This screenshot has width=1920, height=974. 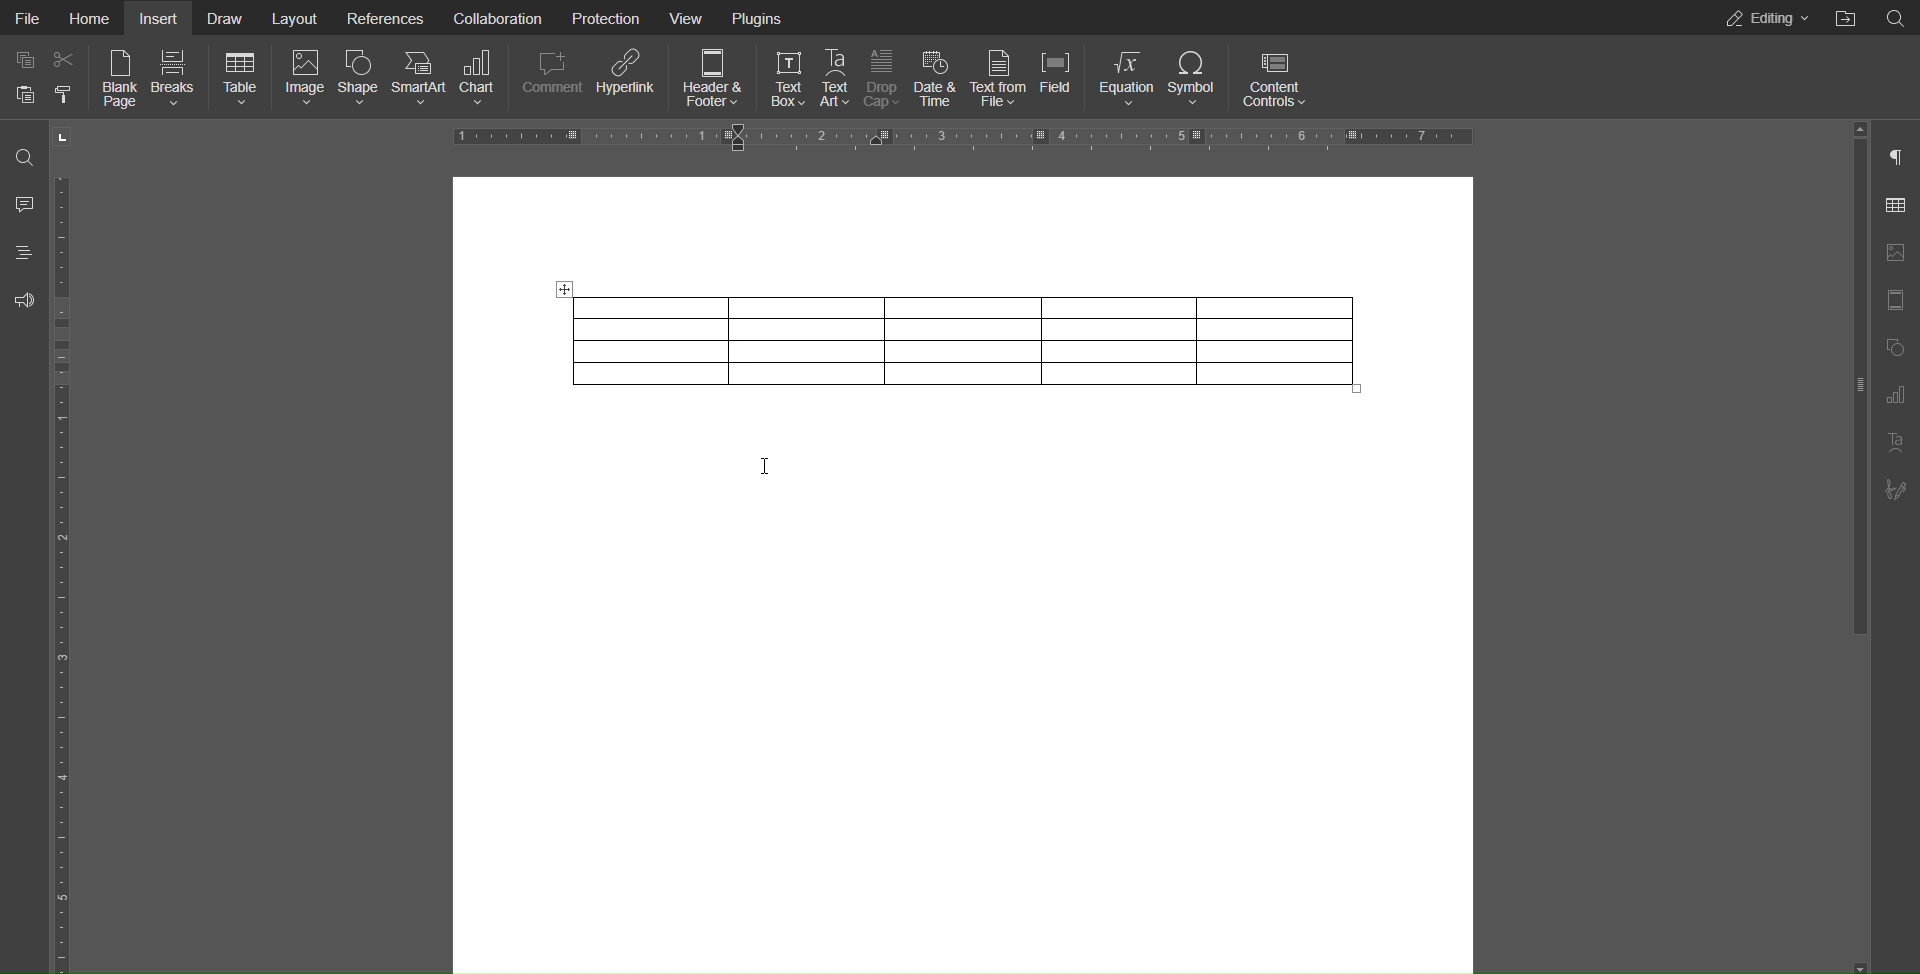 What do you see at coordinates (1845, 17) in the screenshot?
I see `Open File Location` at bounding box center [1845, 17].